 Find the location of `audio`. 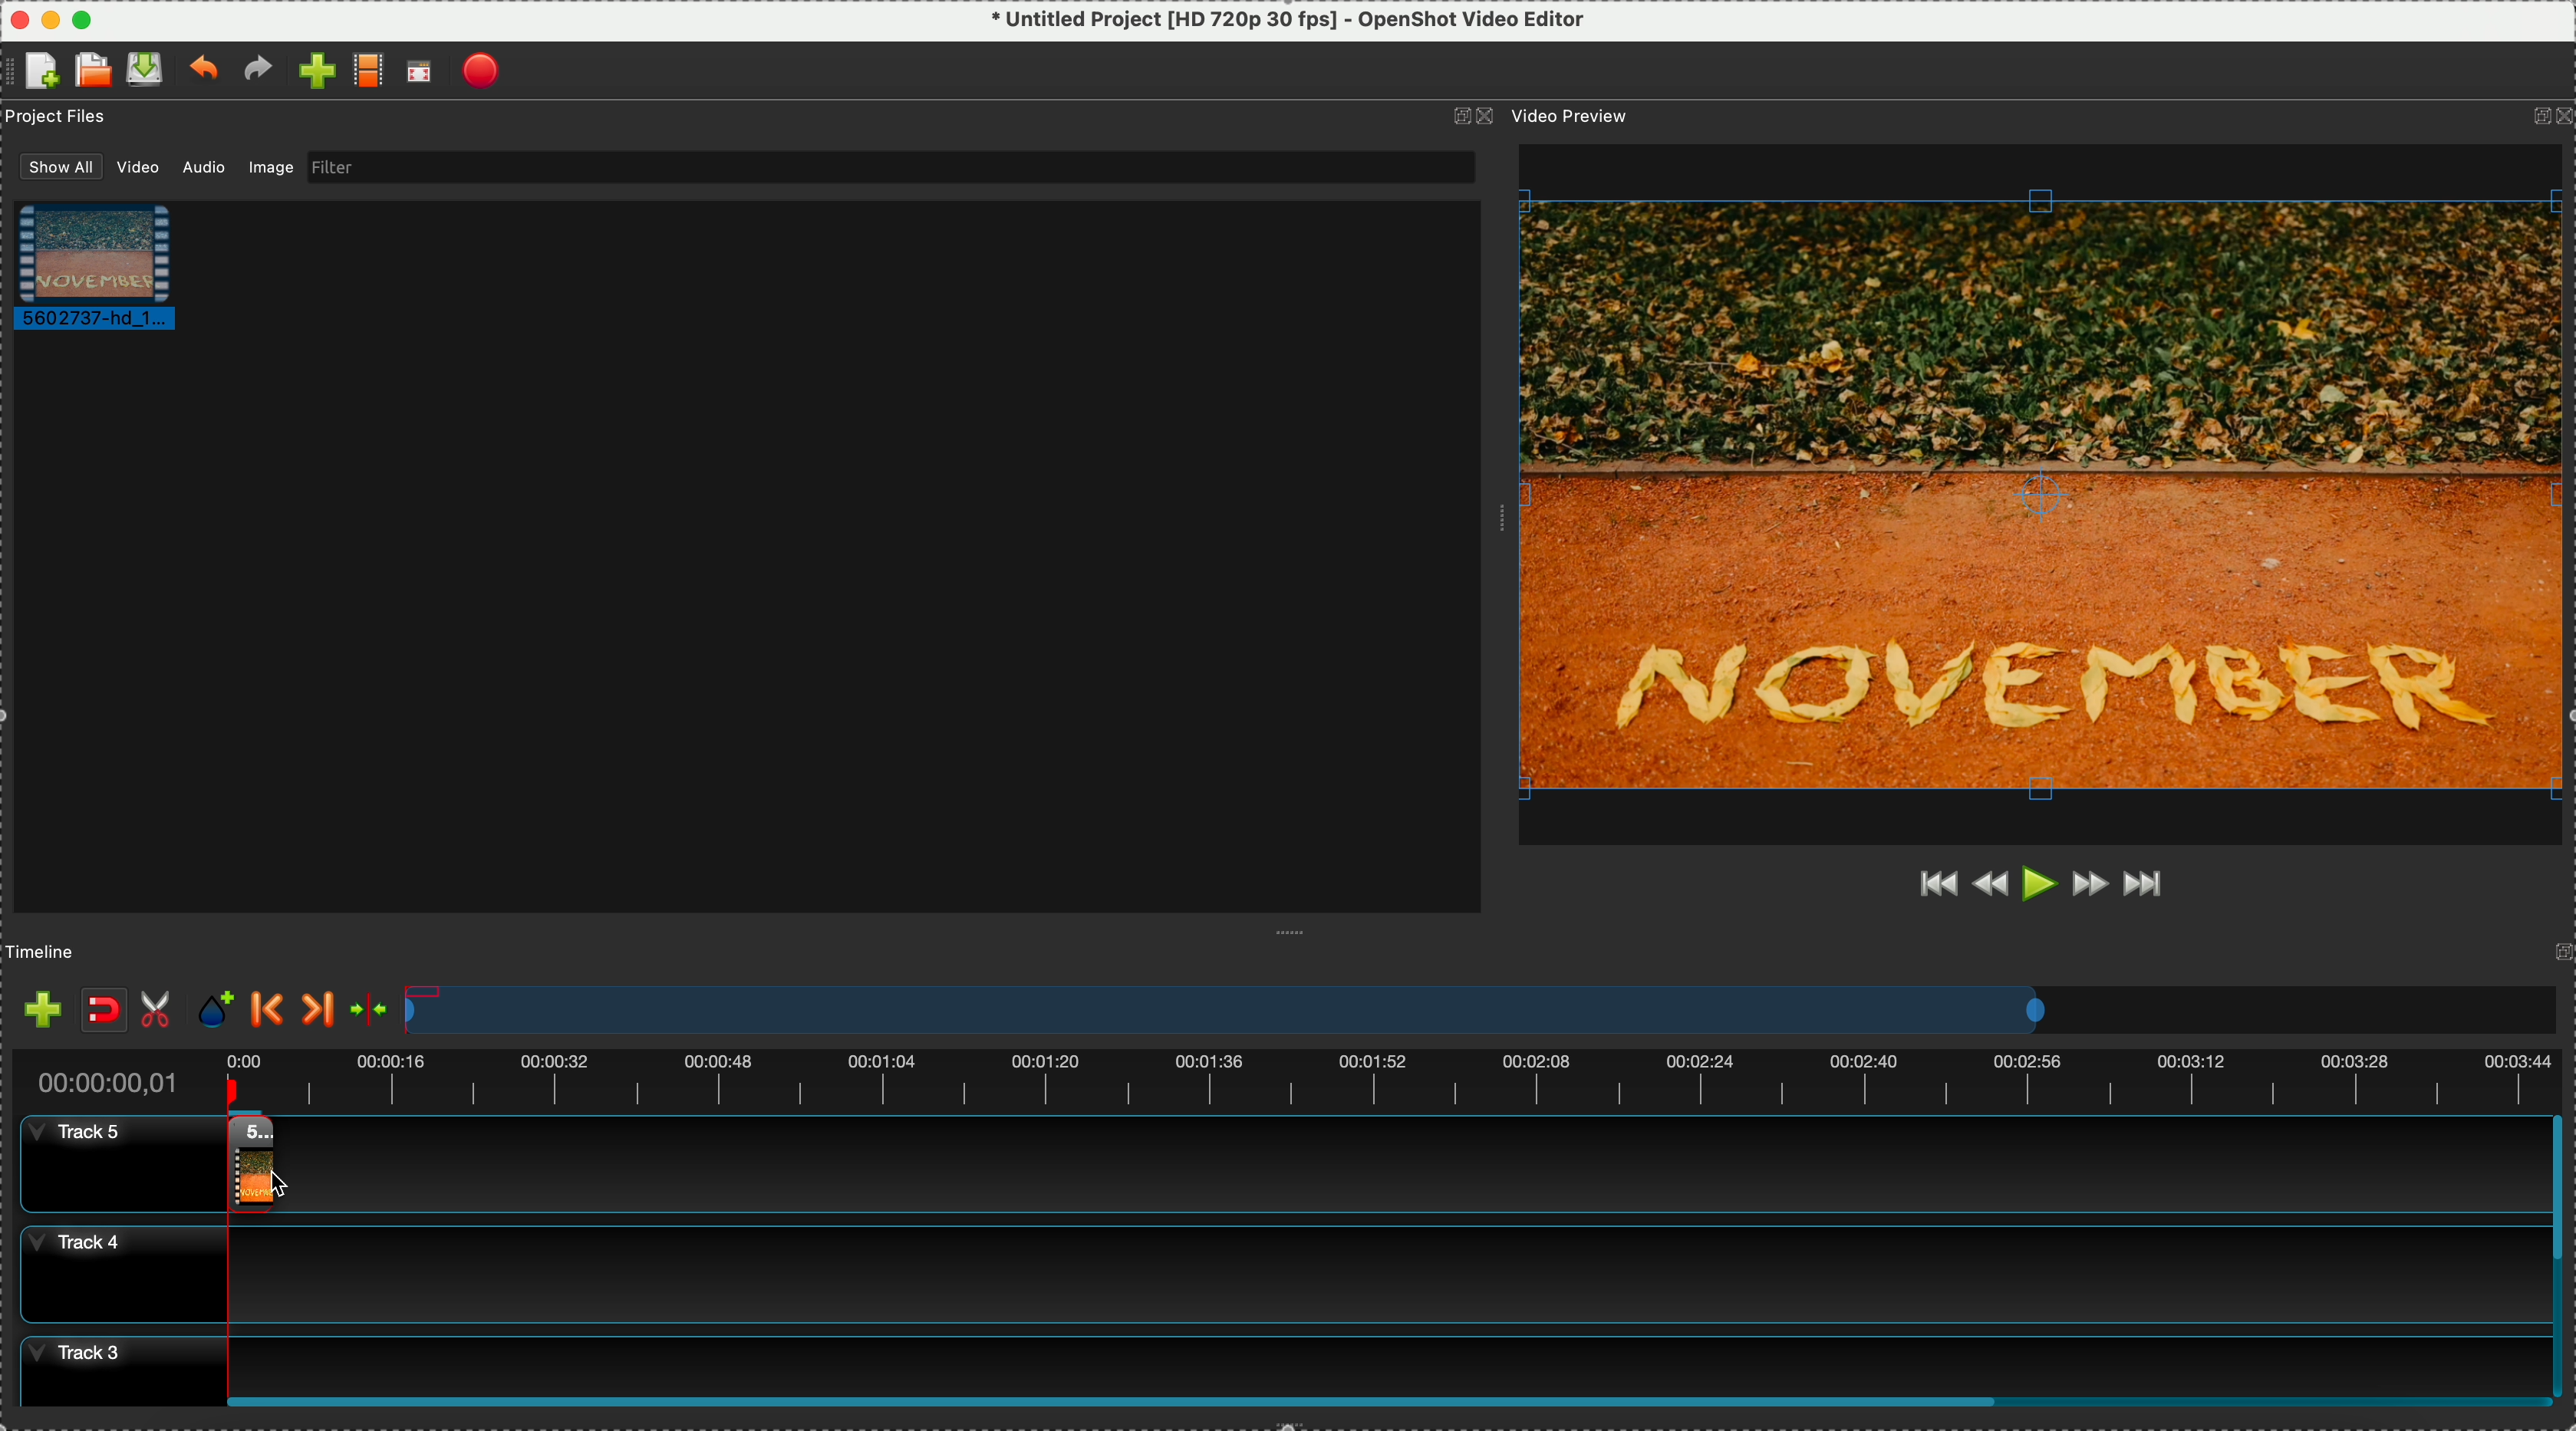

audio is located at coordinates (199, 169).